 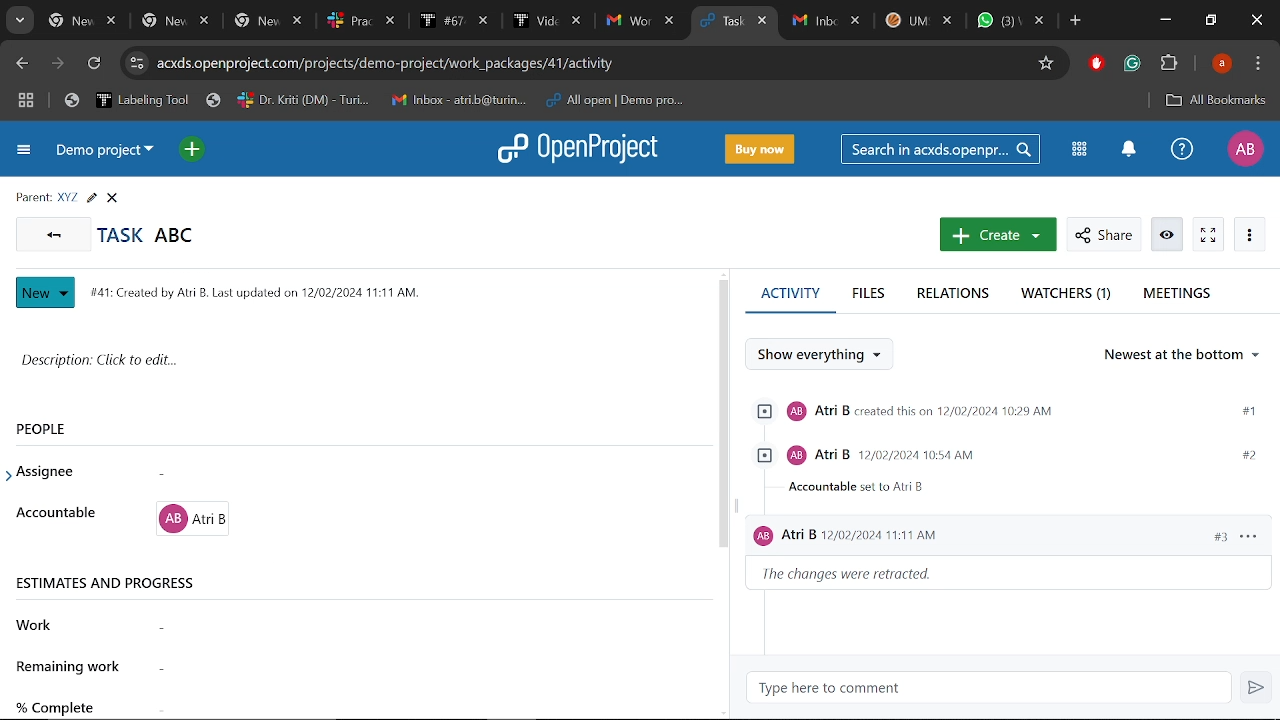 I want to click on Activity, so click(x=790, y=301).